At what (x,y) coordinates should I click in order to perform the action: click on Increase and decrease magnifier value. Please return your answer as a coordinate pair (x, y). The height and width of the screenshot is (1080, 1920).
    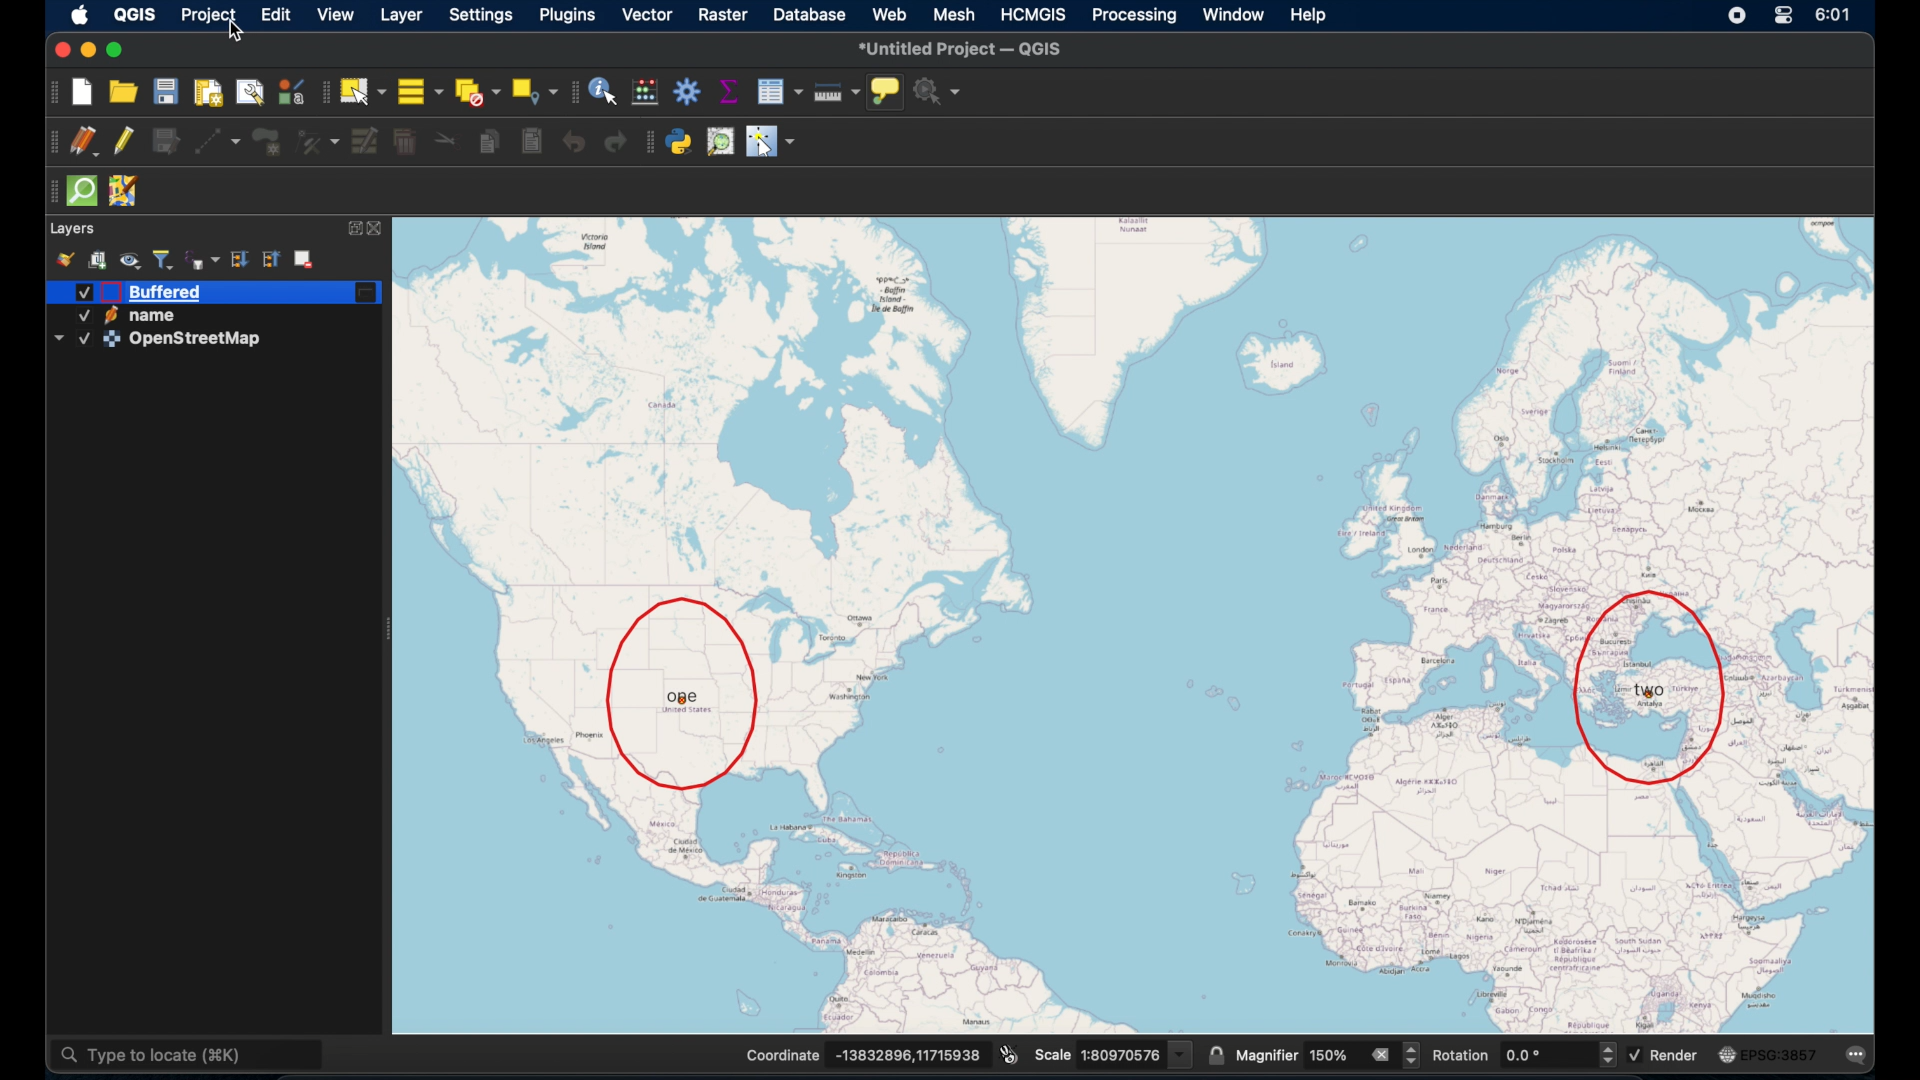
    Looking at the image, I should click on (1412, 1055).